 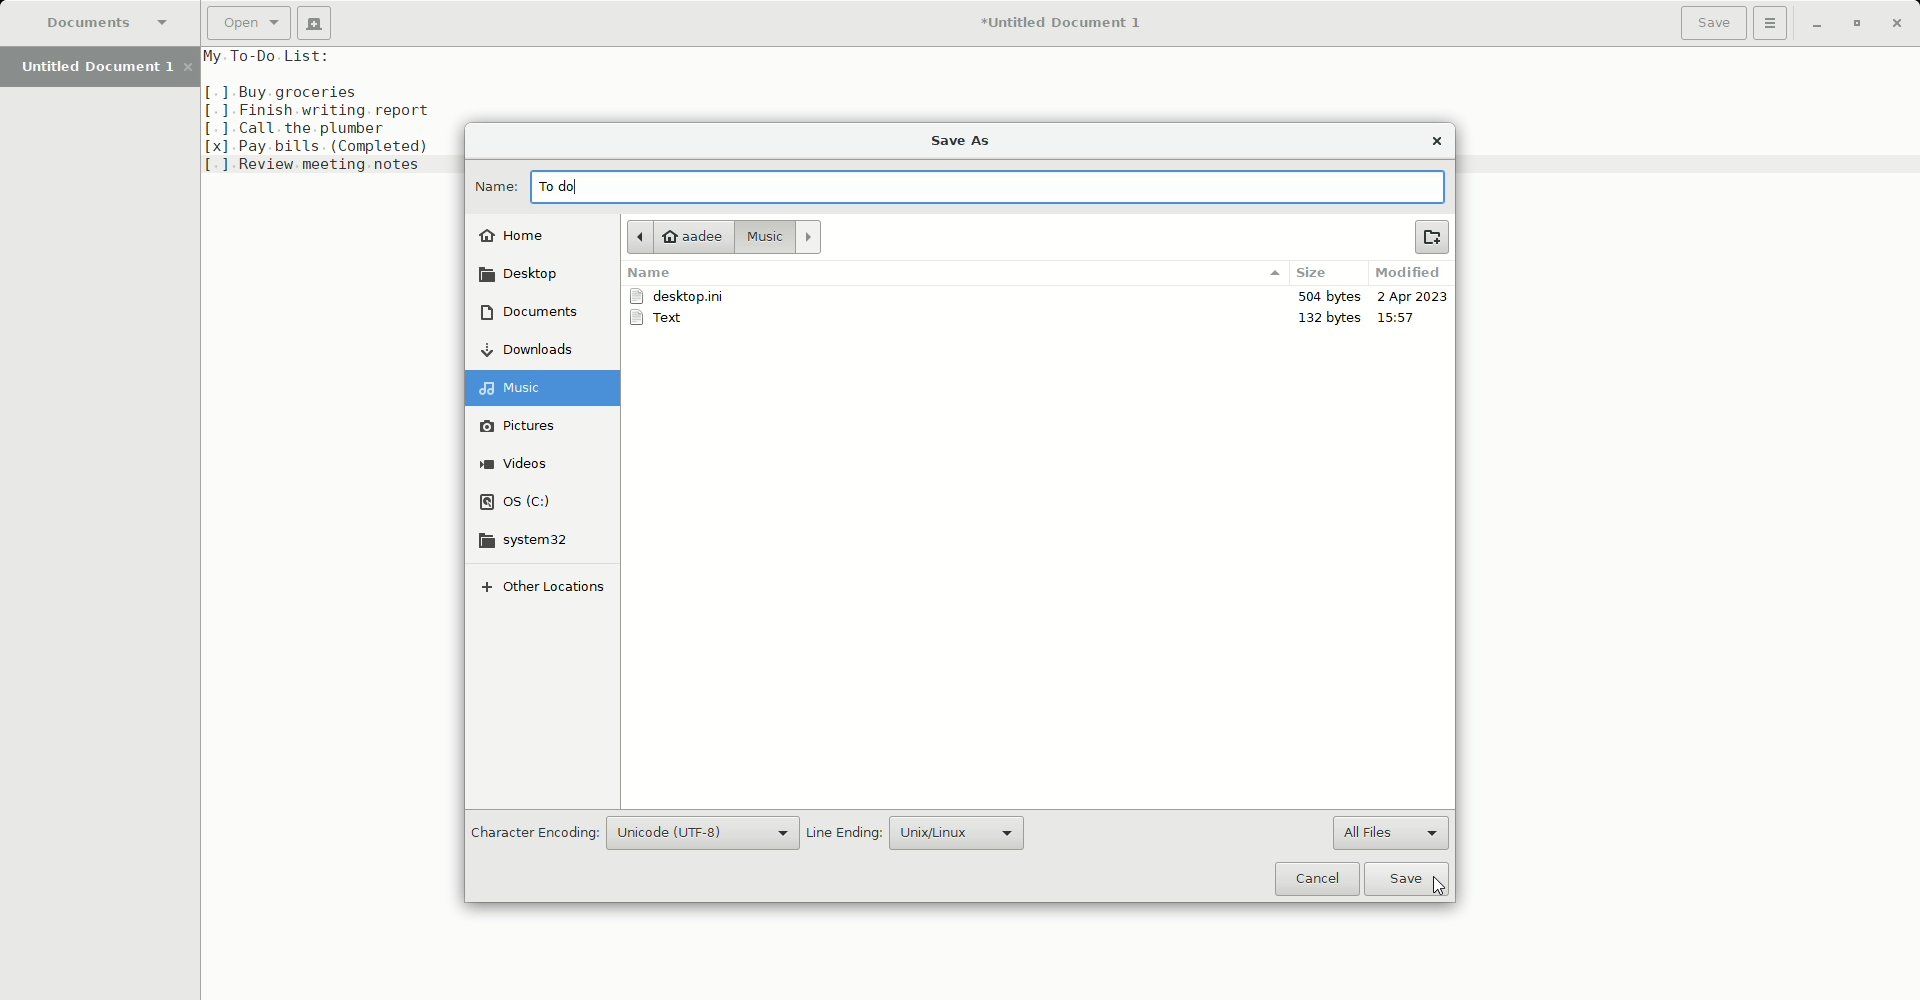 I want to click on Unicode, so click(x=707, y=833).